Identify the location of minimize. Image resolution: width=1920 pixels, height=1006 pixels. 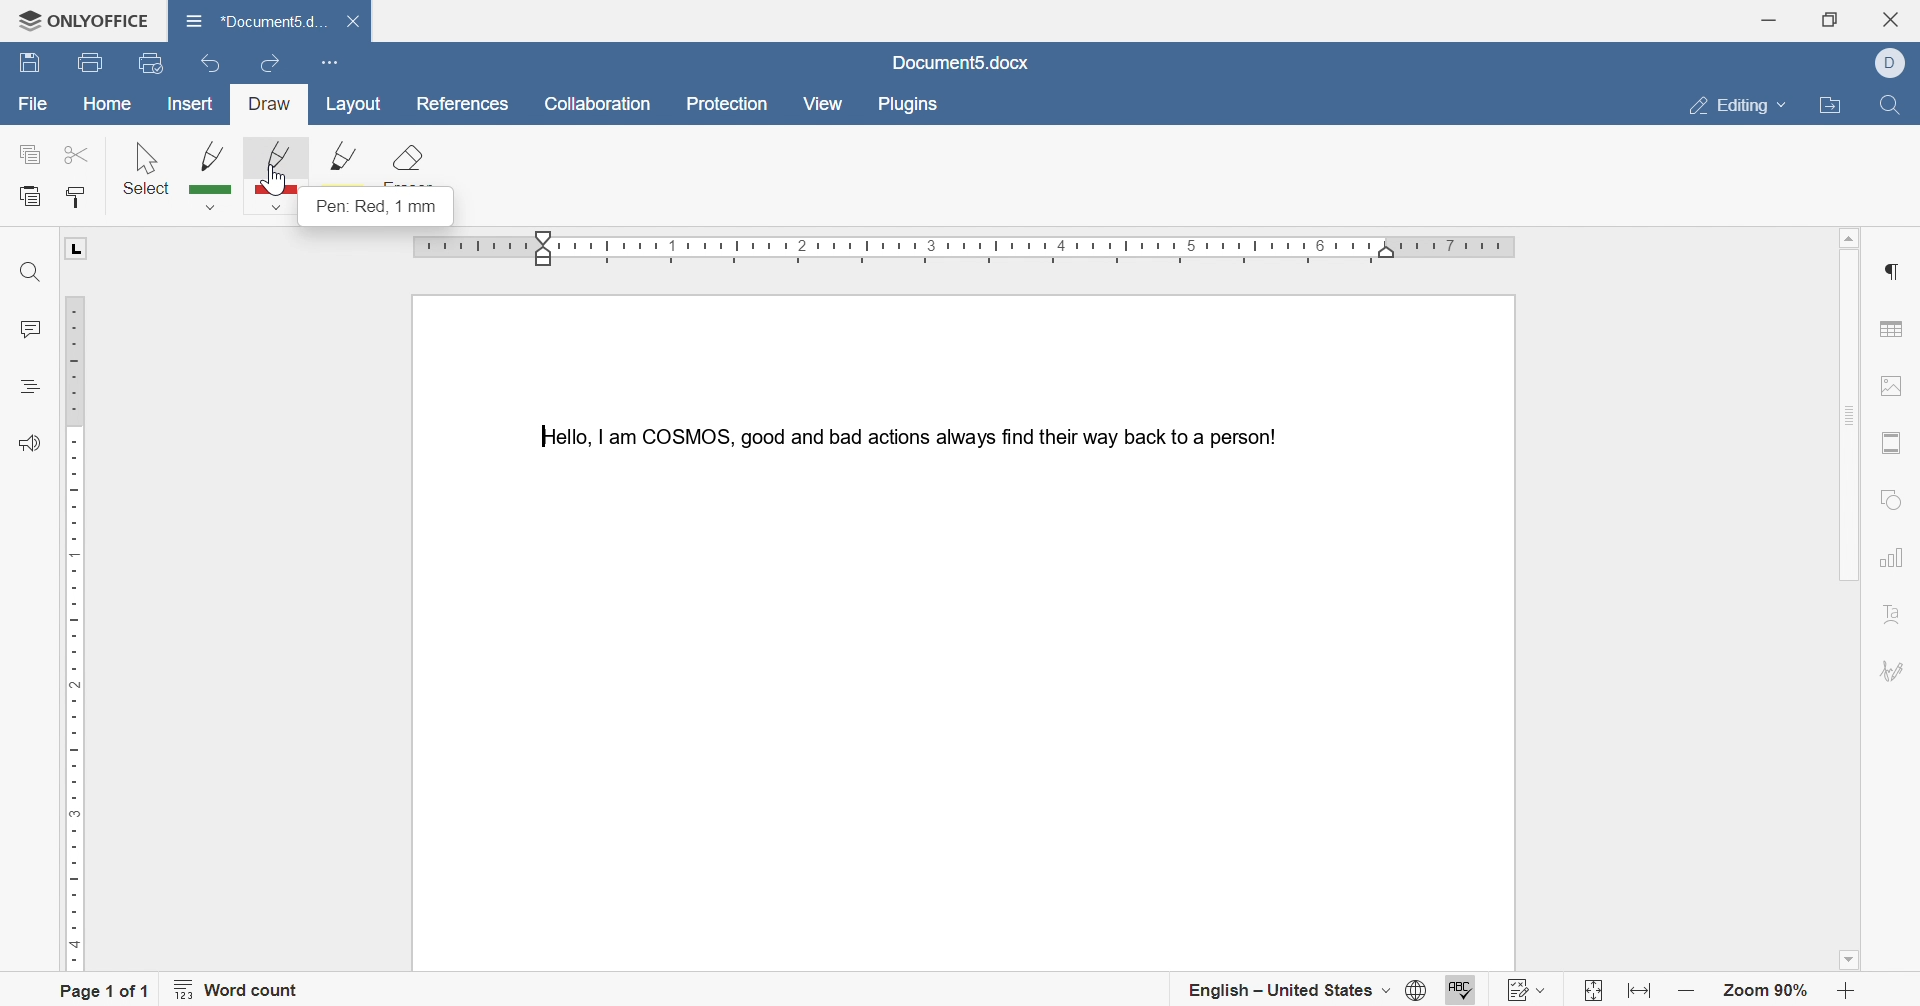
(1768, 17).